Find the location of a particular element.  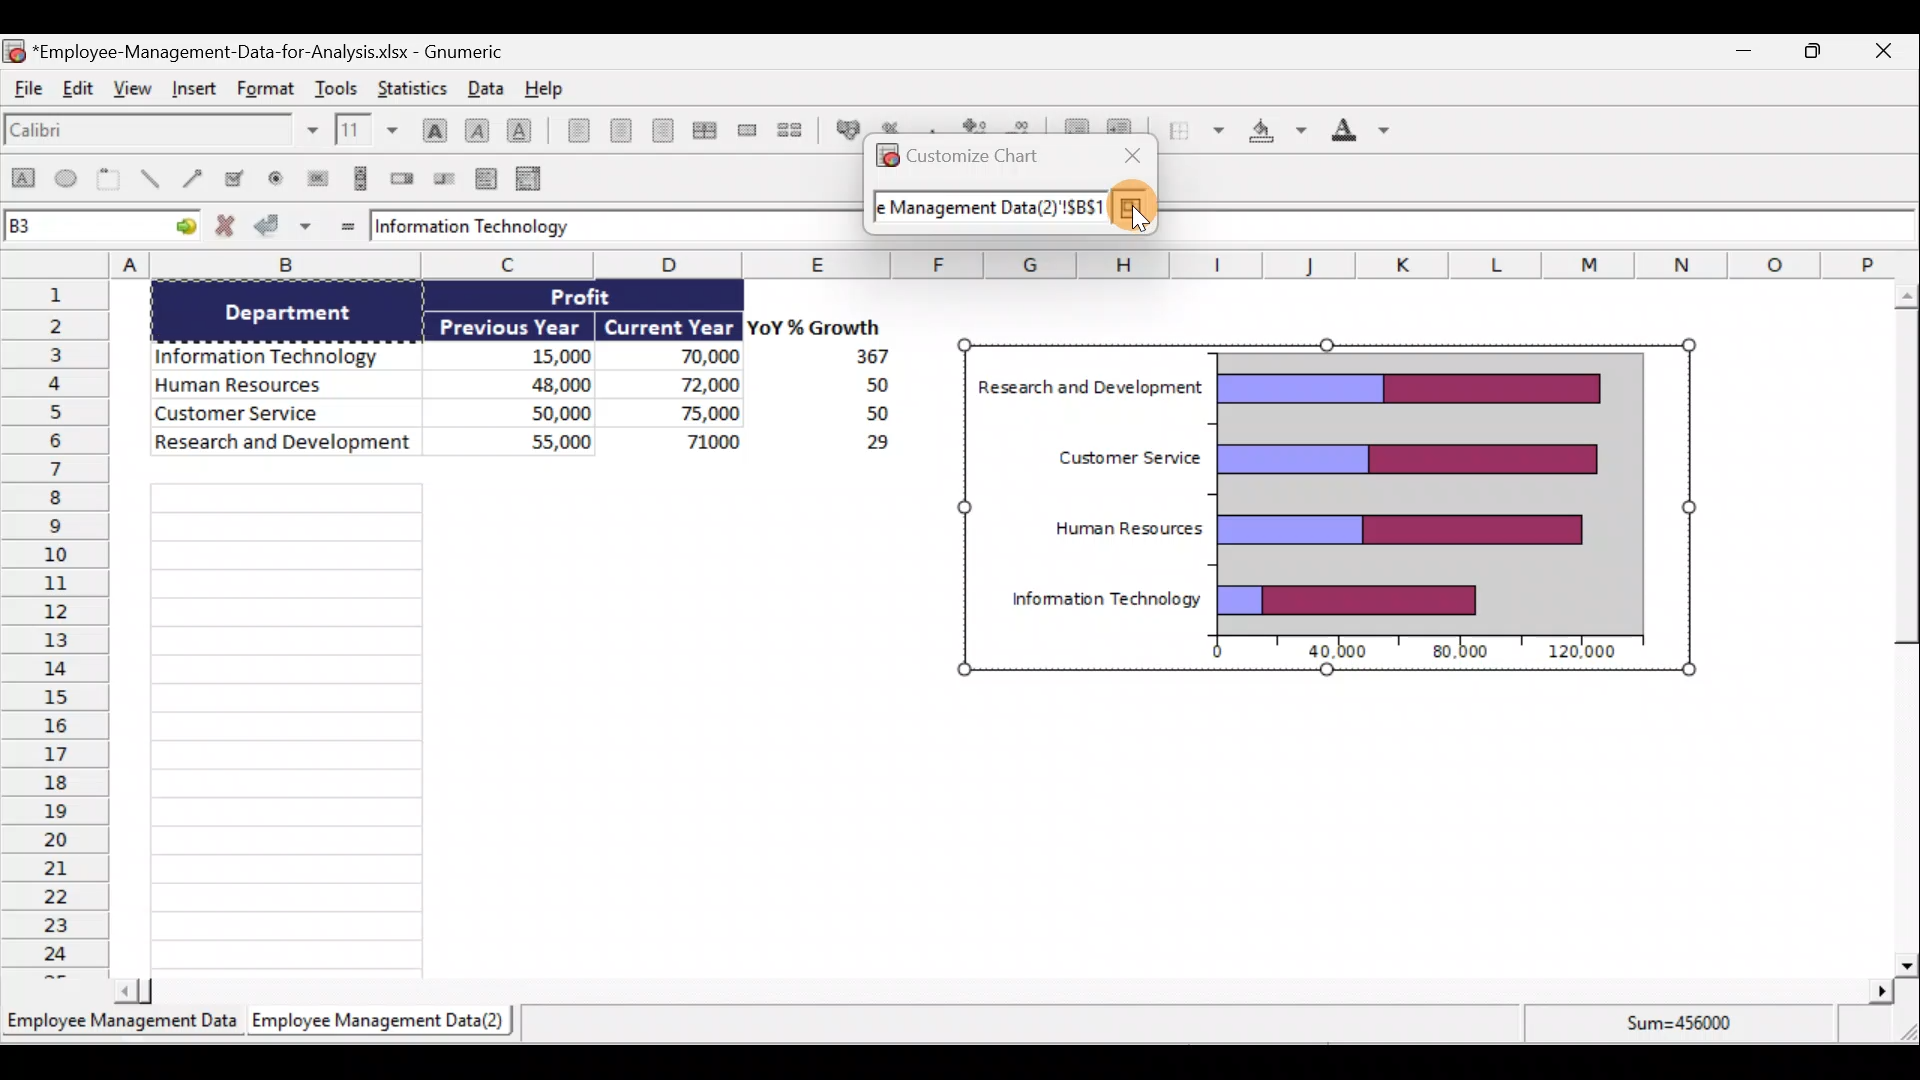

Cell name B3 is located at coordinates (80, 228).